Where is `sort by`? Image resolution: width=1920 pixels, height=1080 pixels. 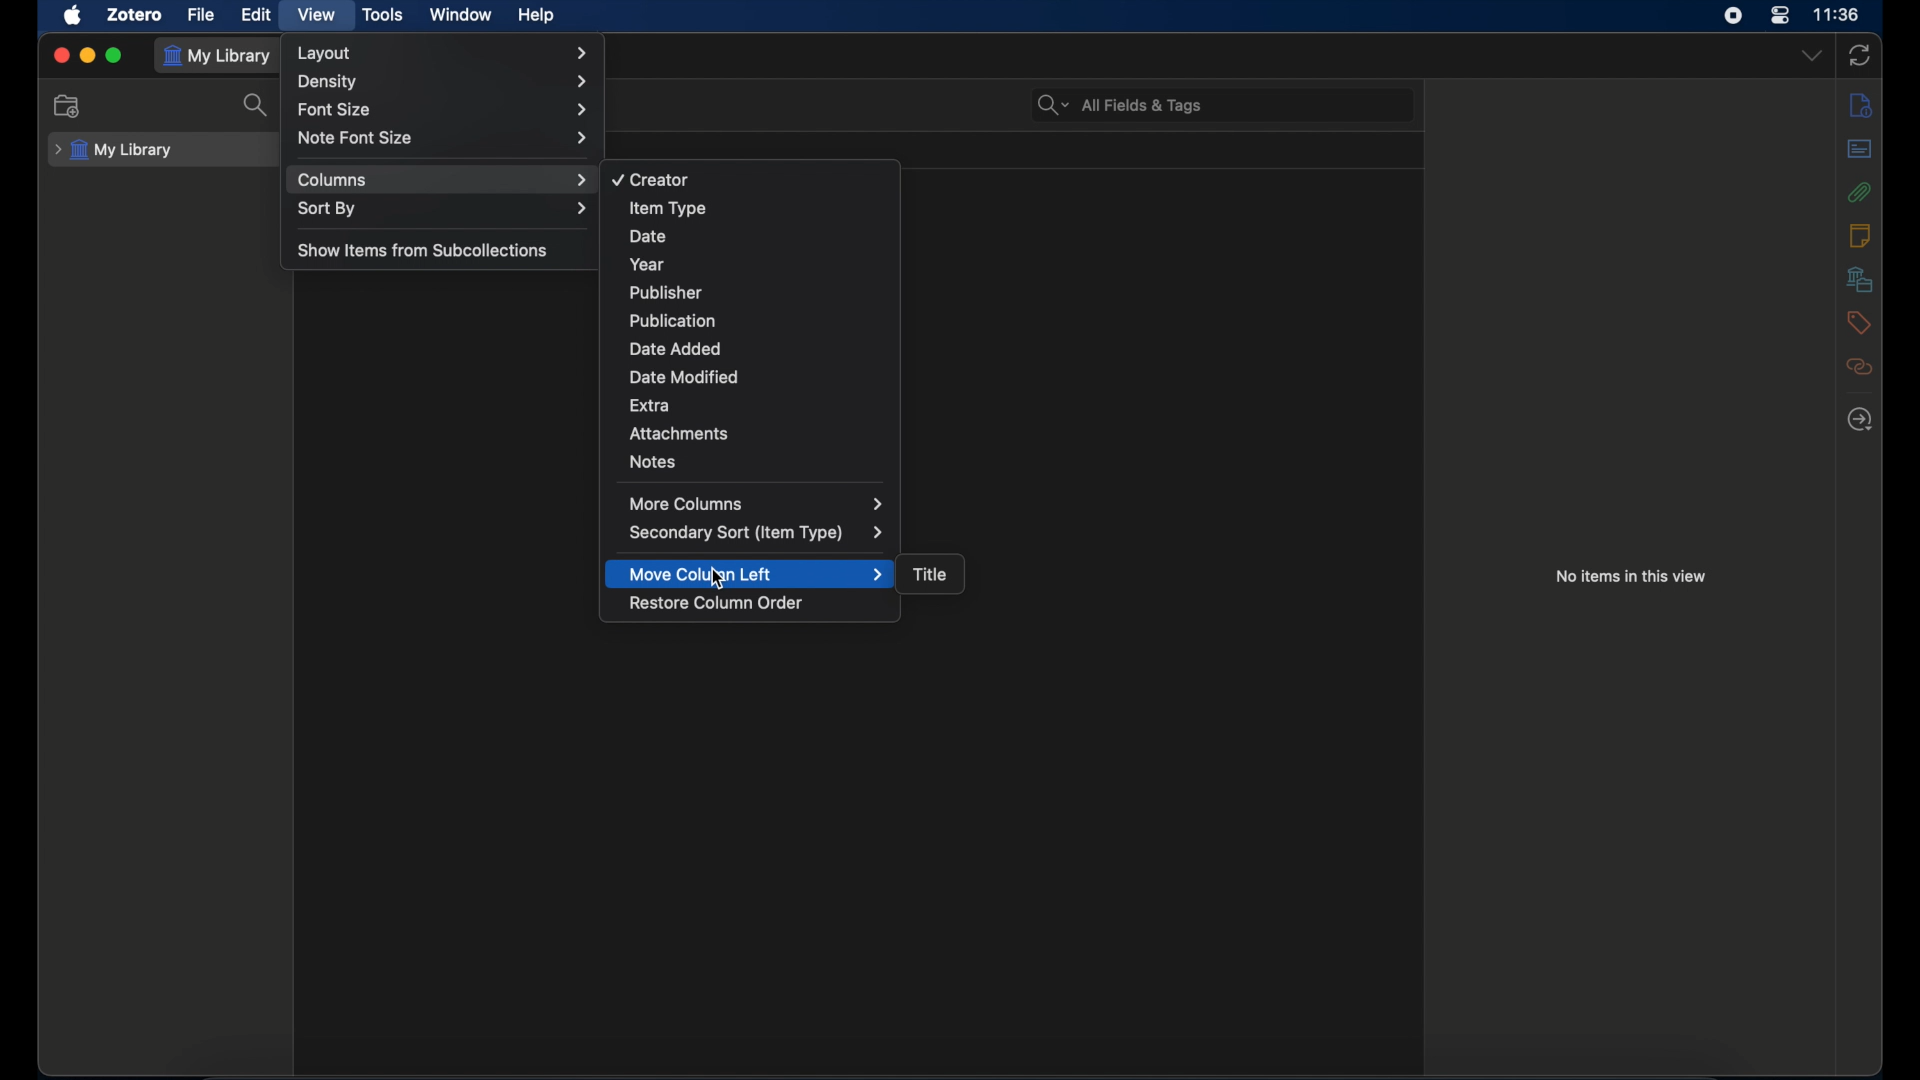 sort by is located at coordinates (443, 209).